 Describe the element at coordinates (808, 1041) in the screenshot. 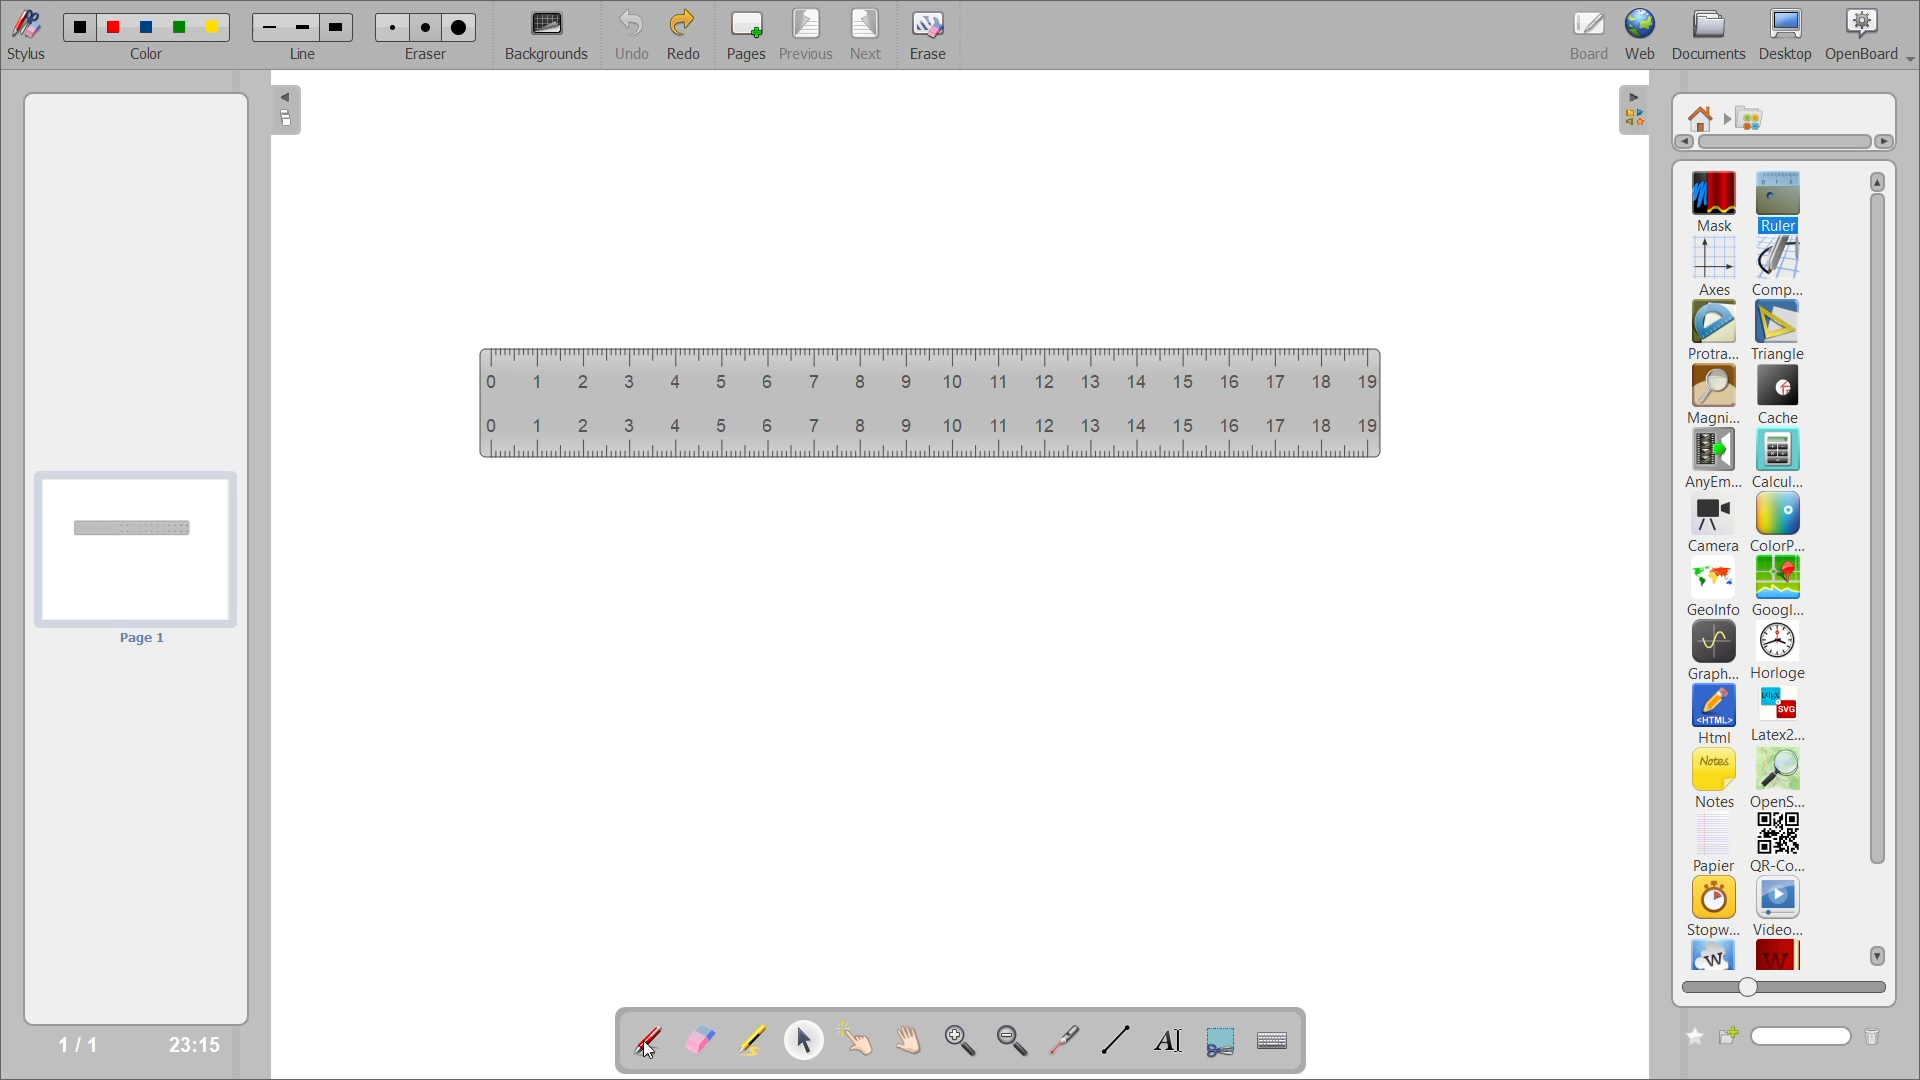

I see `select and modify objects` at that location.